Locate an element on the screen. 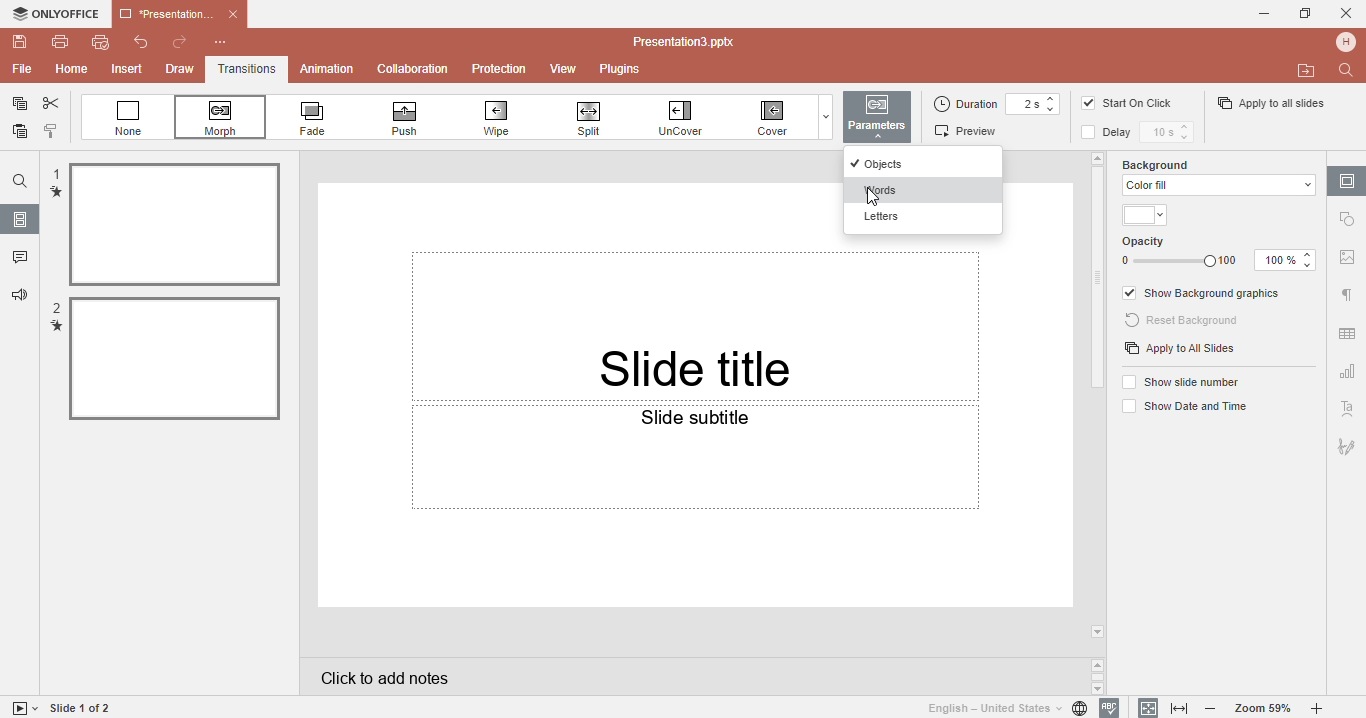  Zoom out is located at coordinates (1215, 710).